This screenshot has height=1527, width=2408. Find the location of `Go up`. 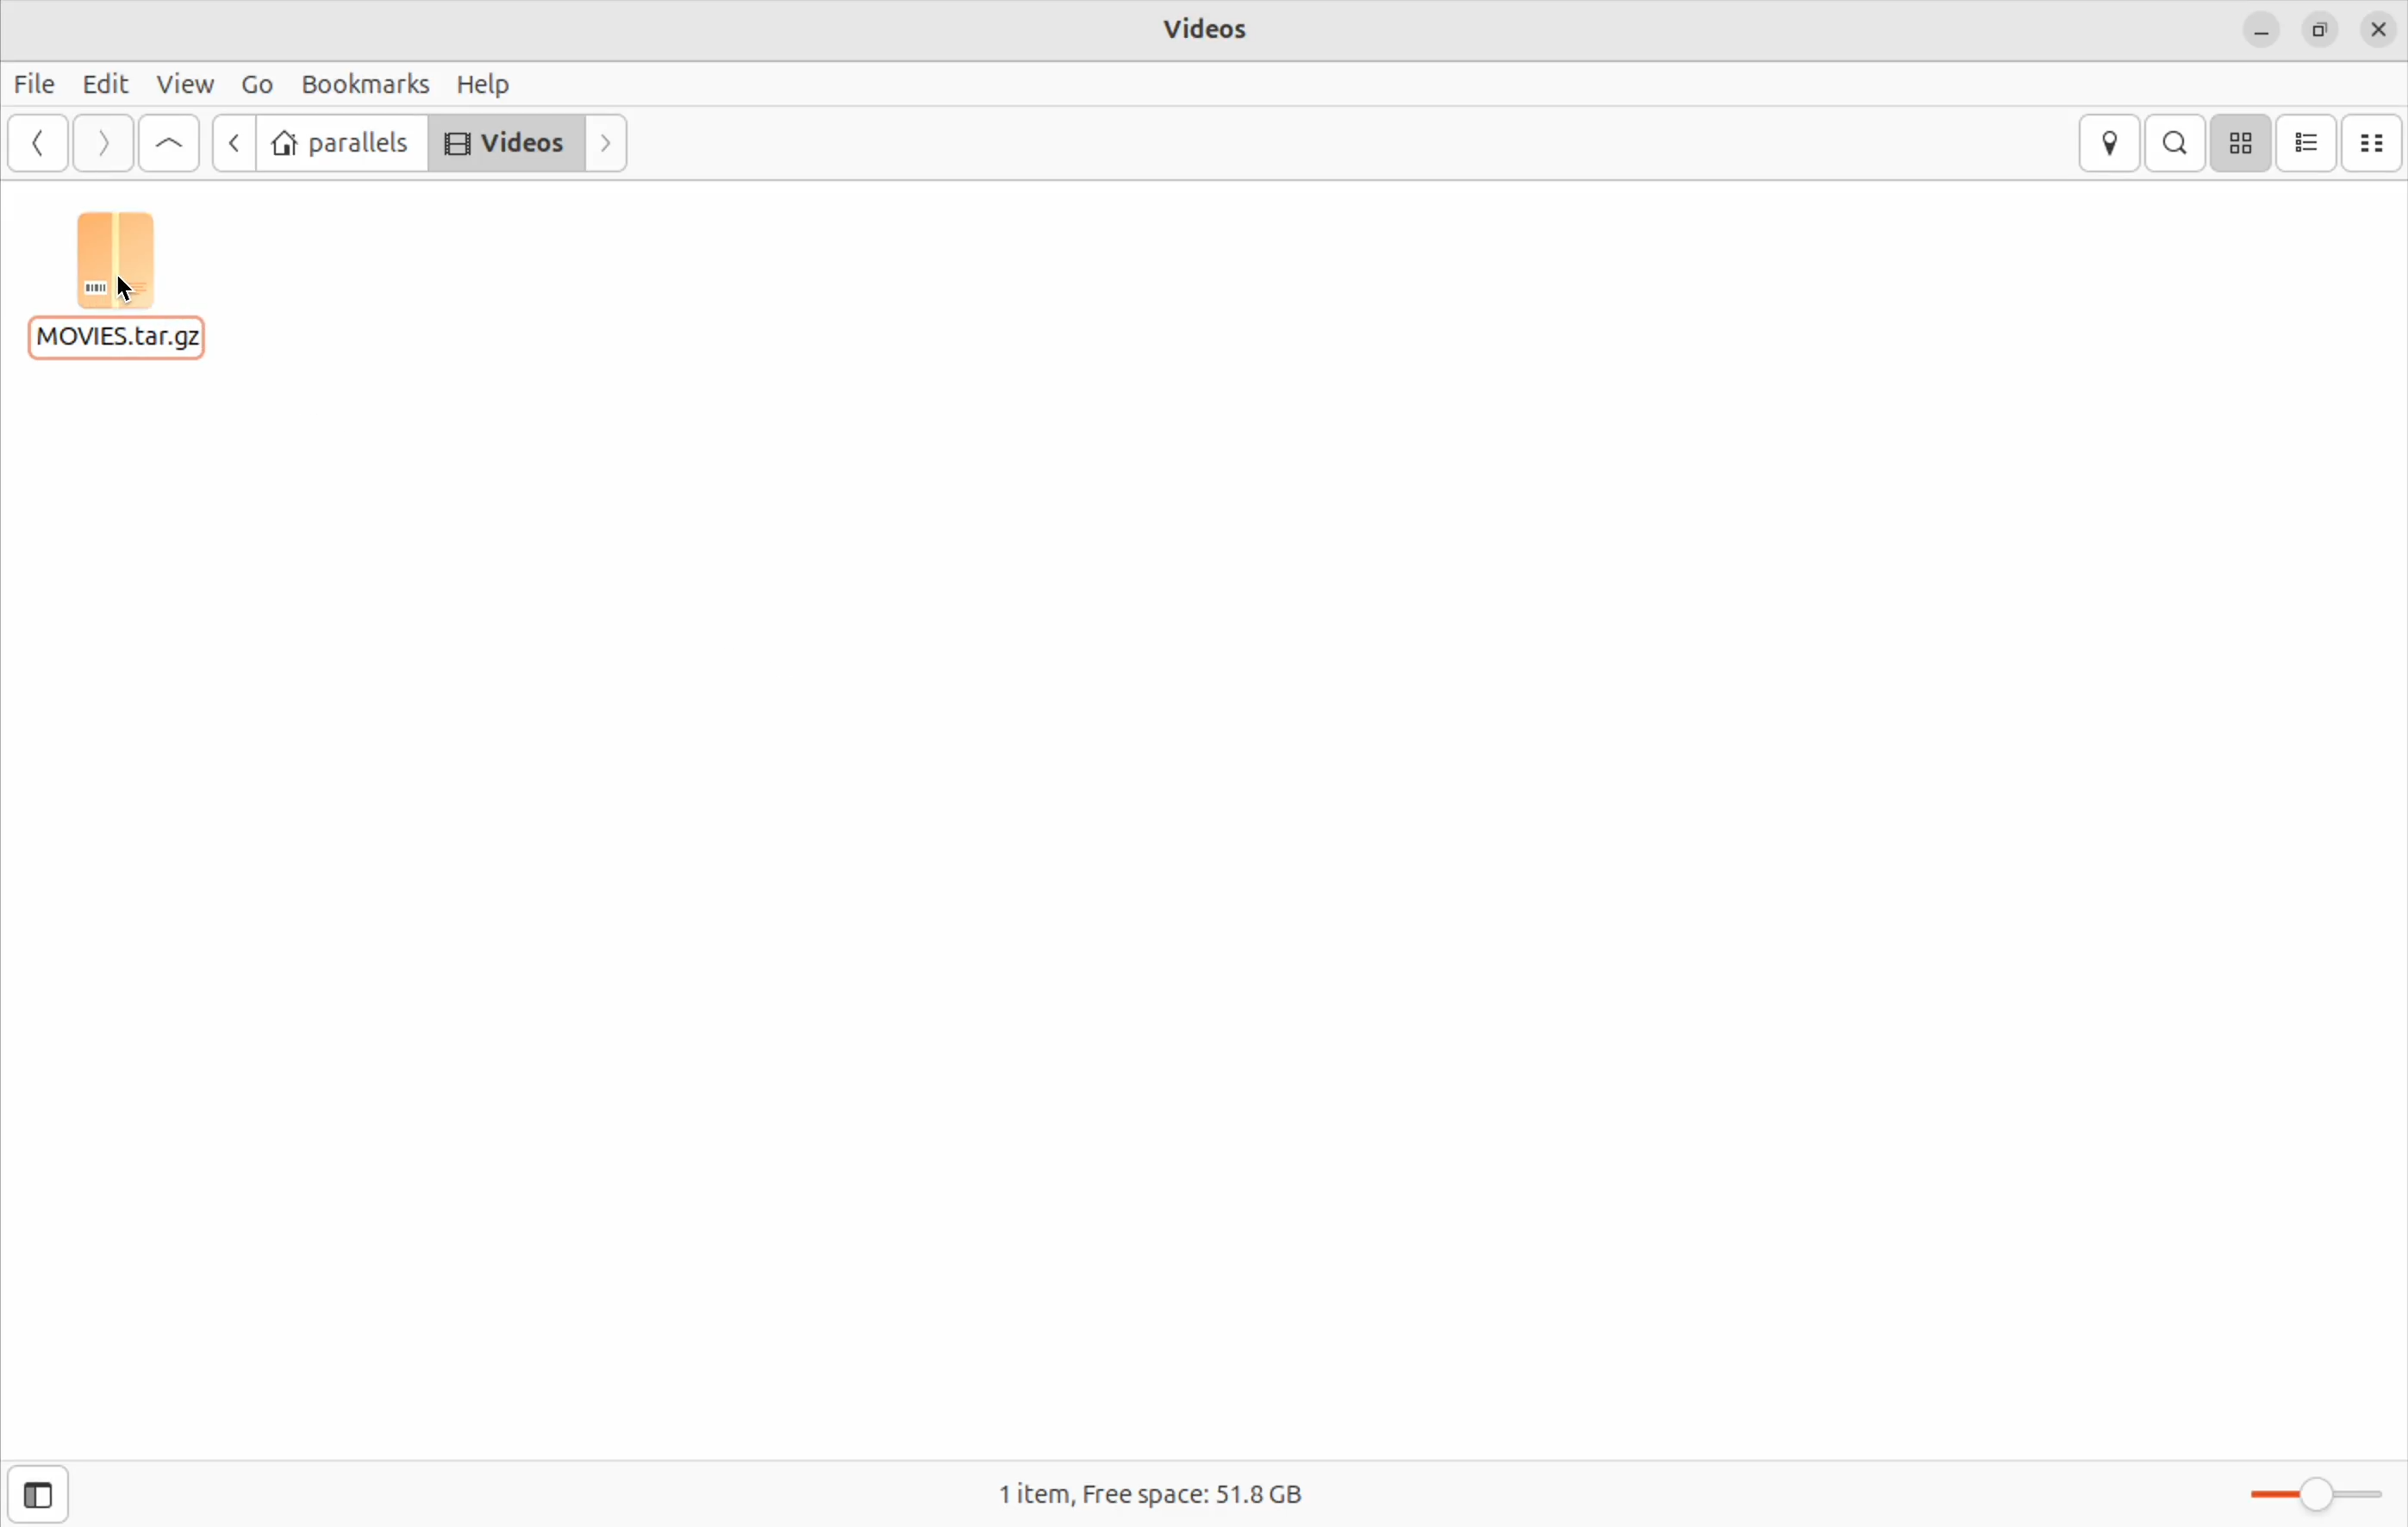

Go up is located at coordinates (171, 141).